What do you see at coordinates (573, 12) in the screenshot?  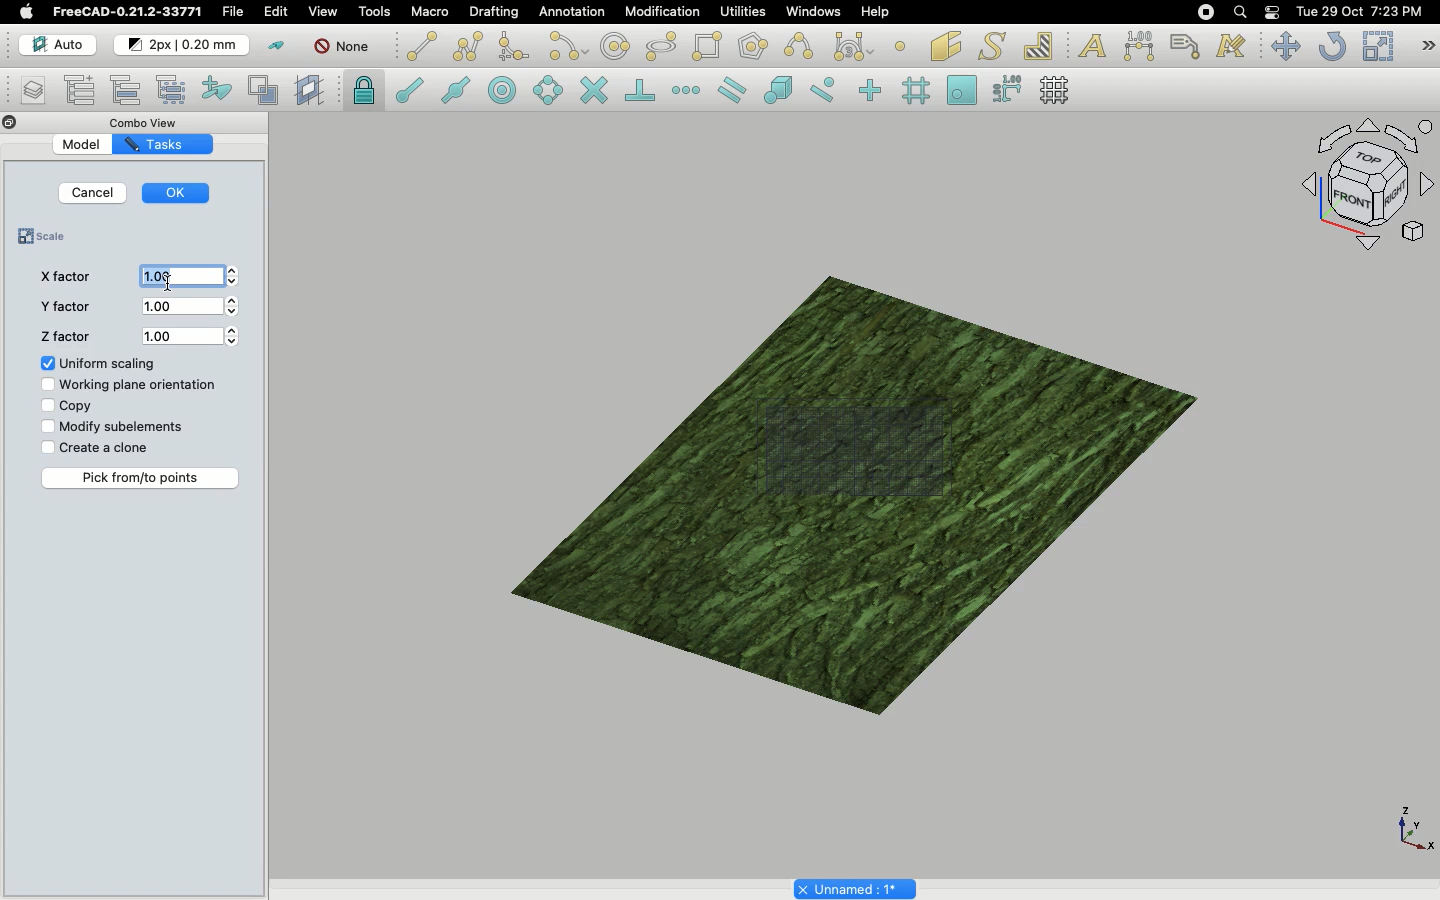 I see `Annotation` at bounding box center [573, 12].